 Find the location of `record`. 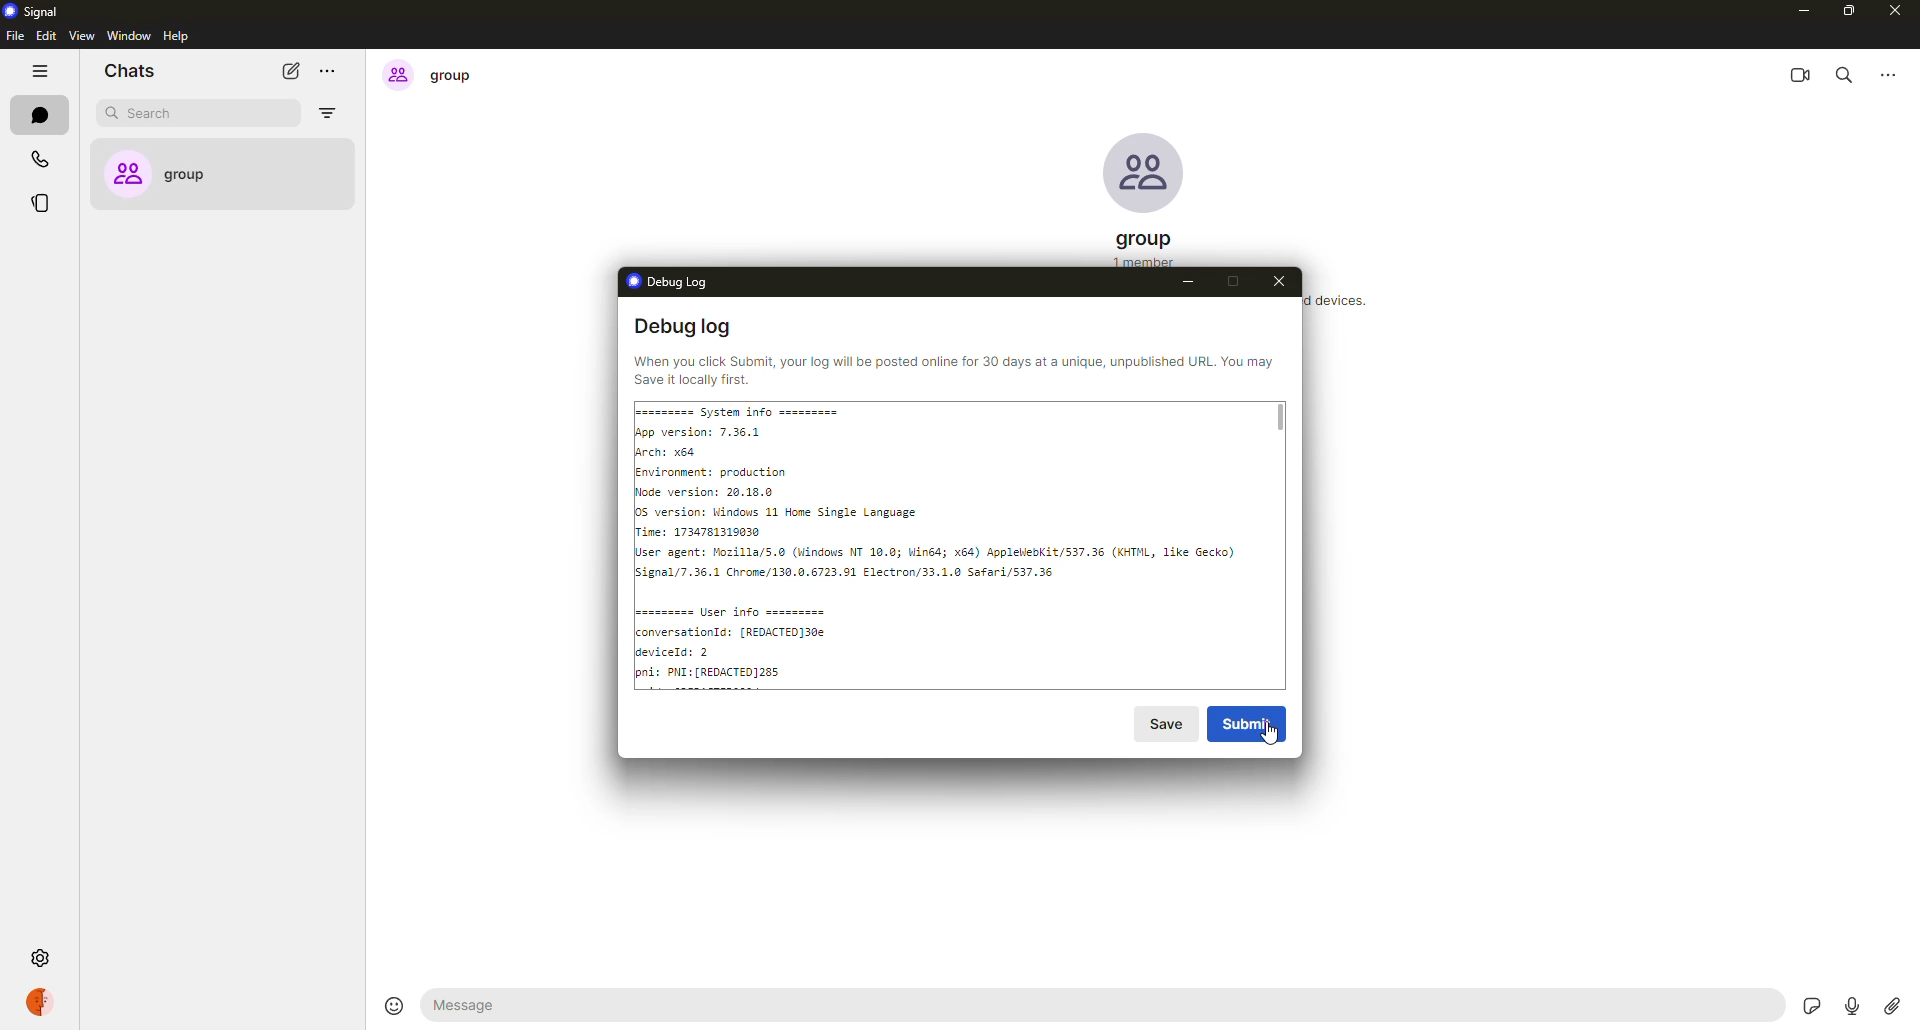

record is located at coordinates (1849, 1004).